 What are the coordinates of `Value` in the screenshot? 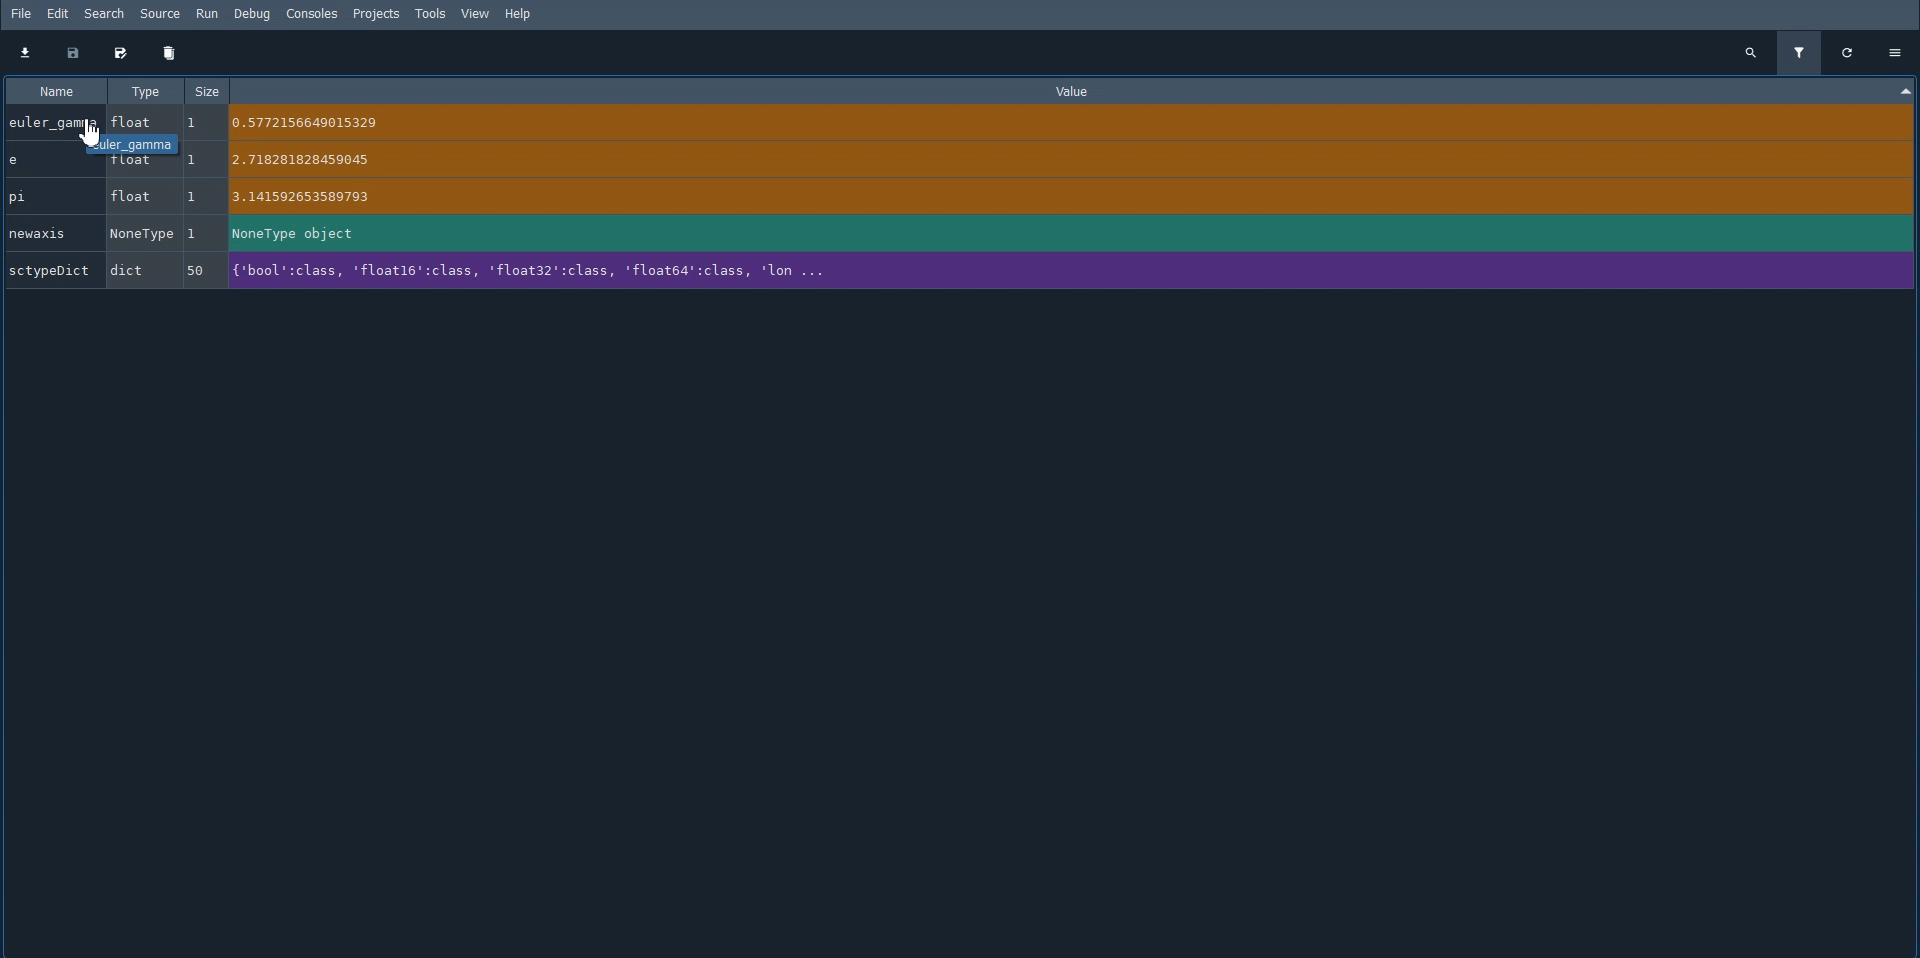 It's located at (1076, 90).